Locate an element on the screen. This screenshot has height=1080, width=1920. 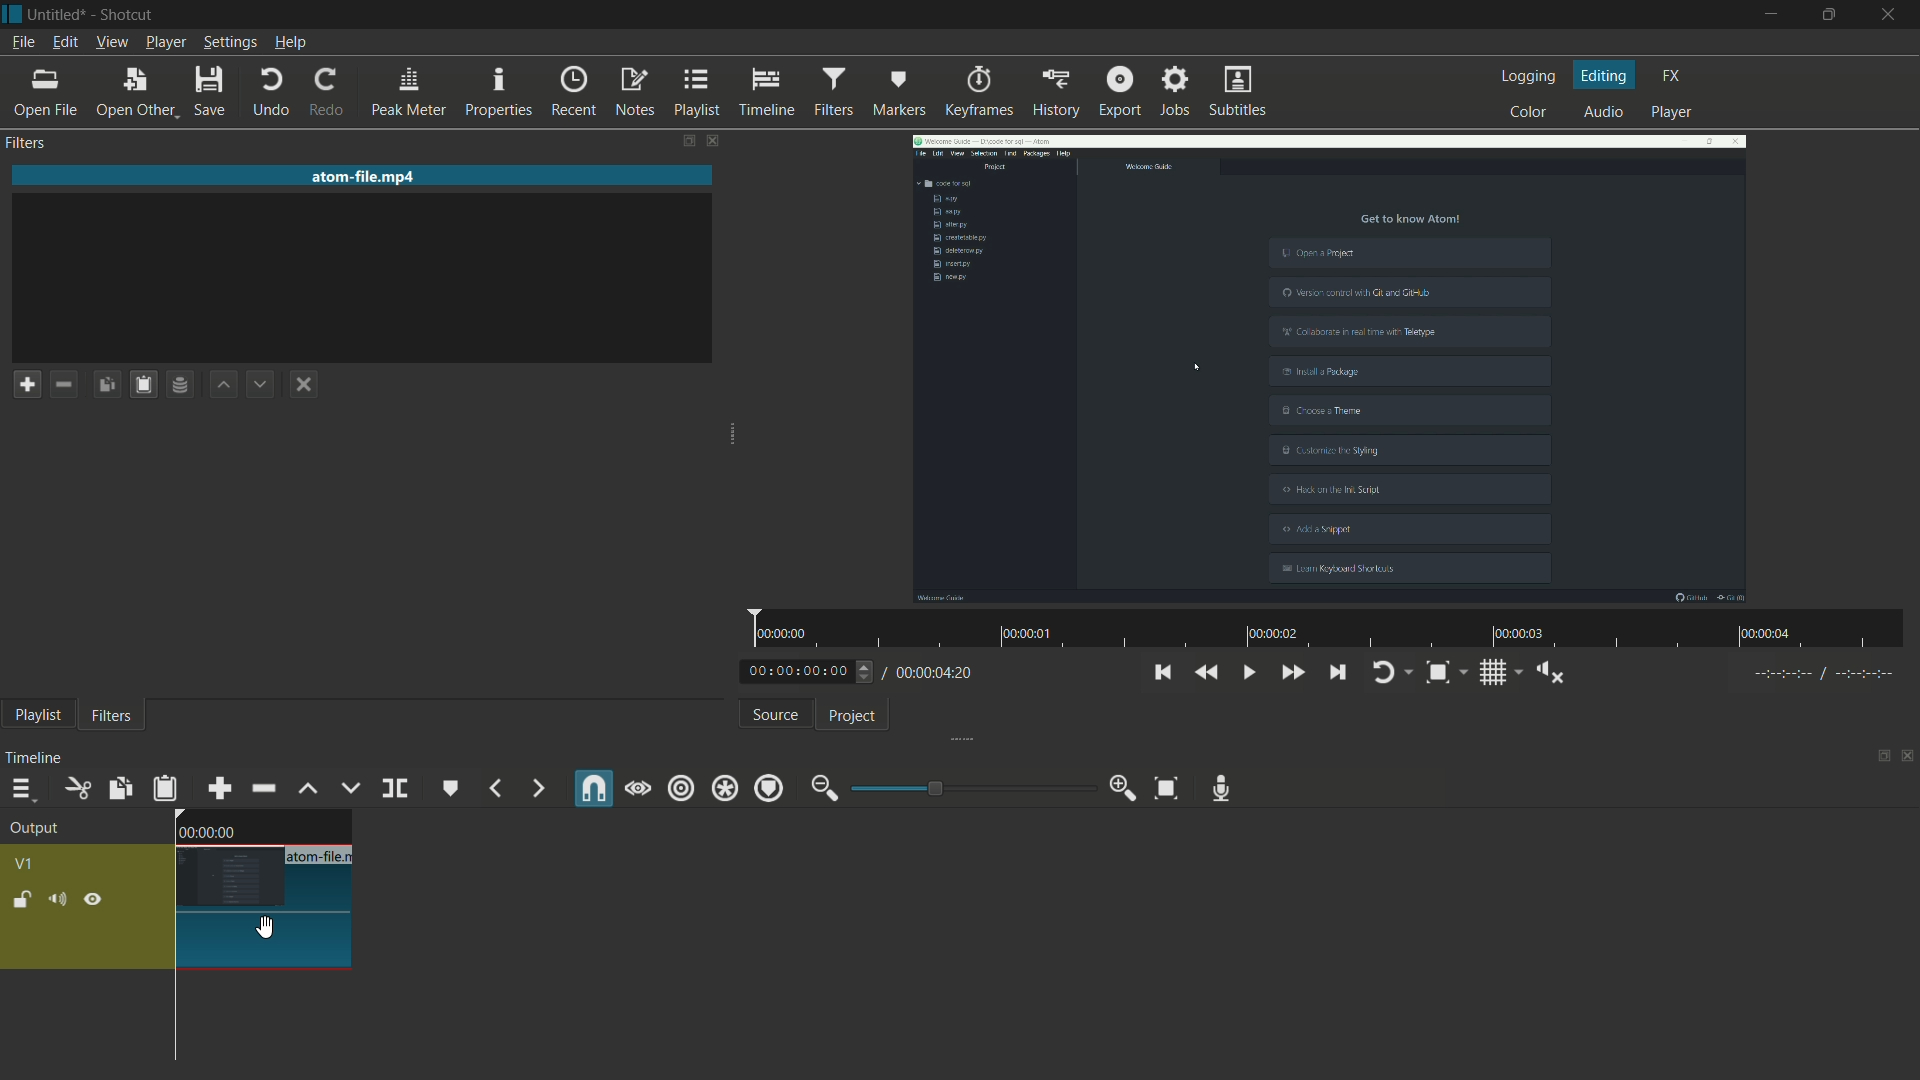
project is located at coordinates (854, 715).